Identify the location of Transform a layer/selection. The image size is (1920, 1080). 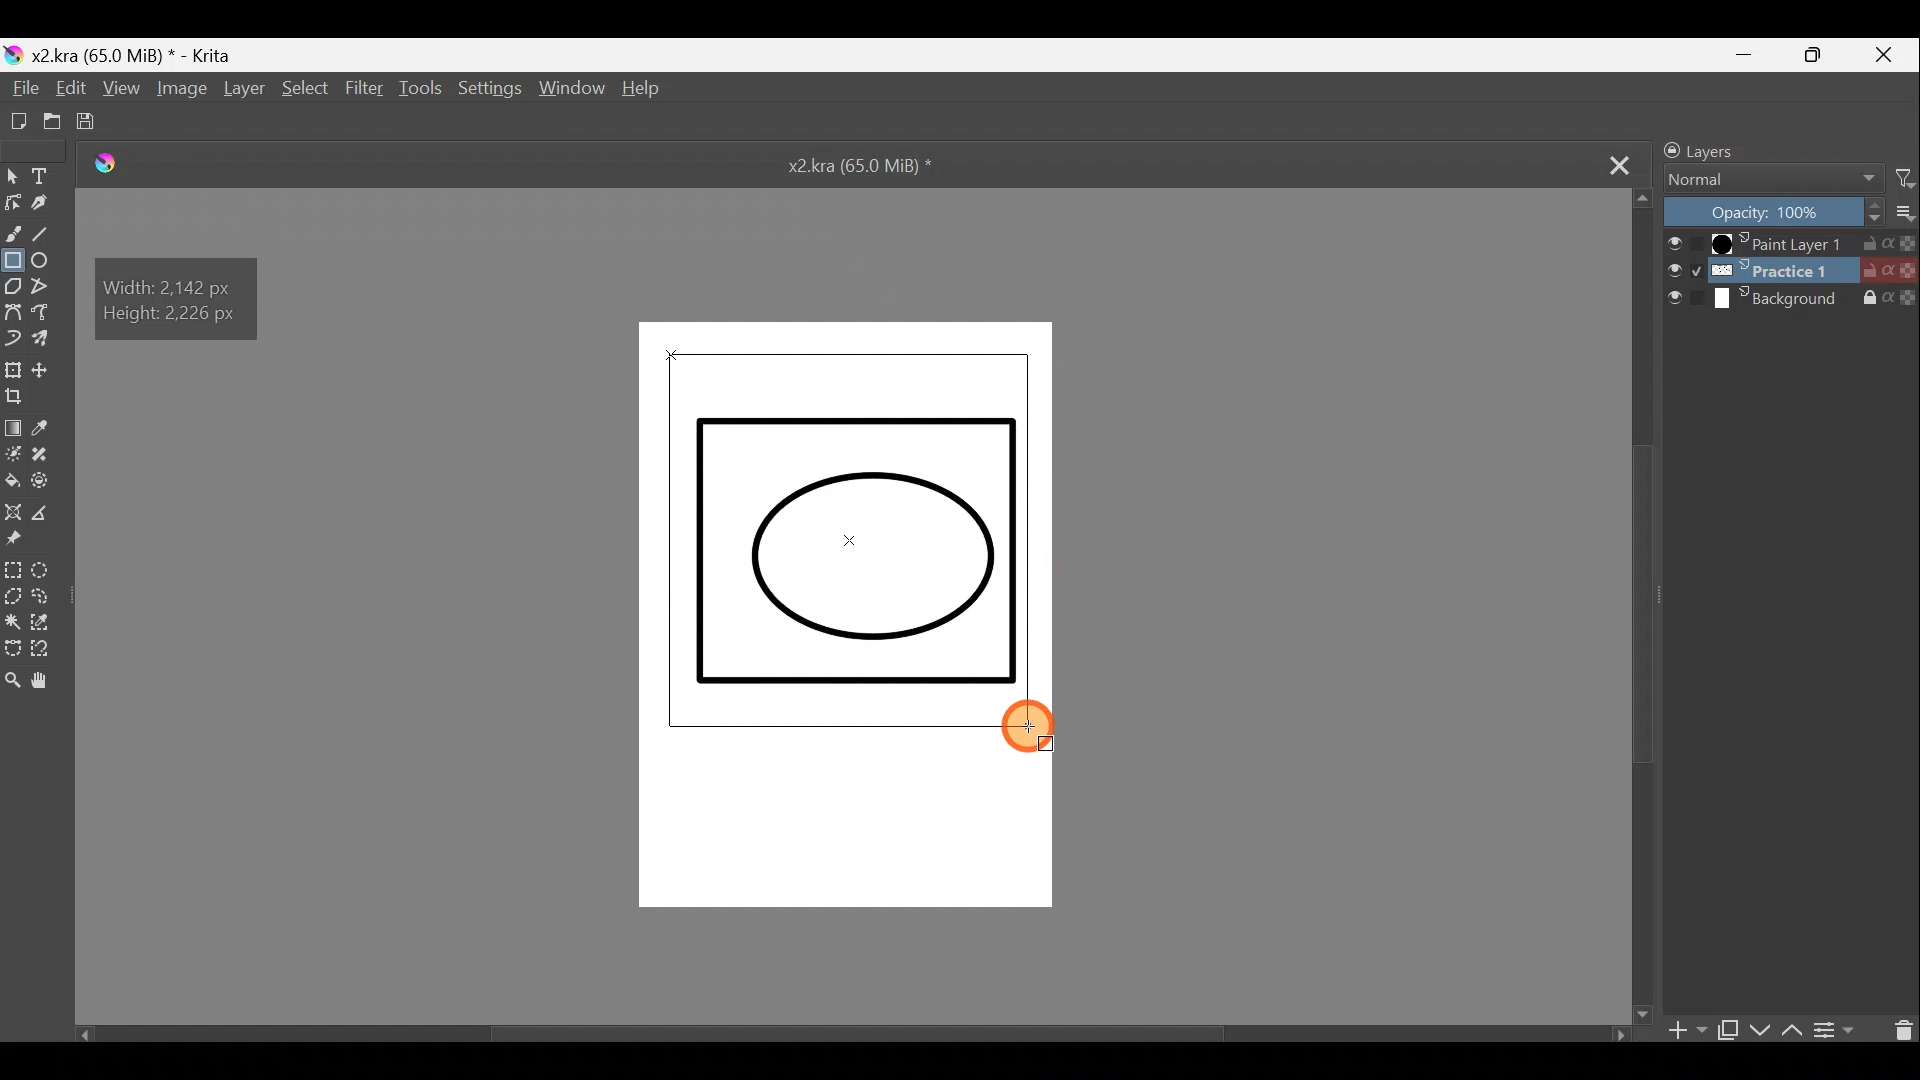
(12, 366).